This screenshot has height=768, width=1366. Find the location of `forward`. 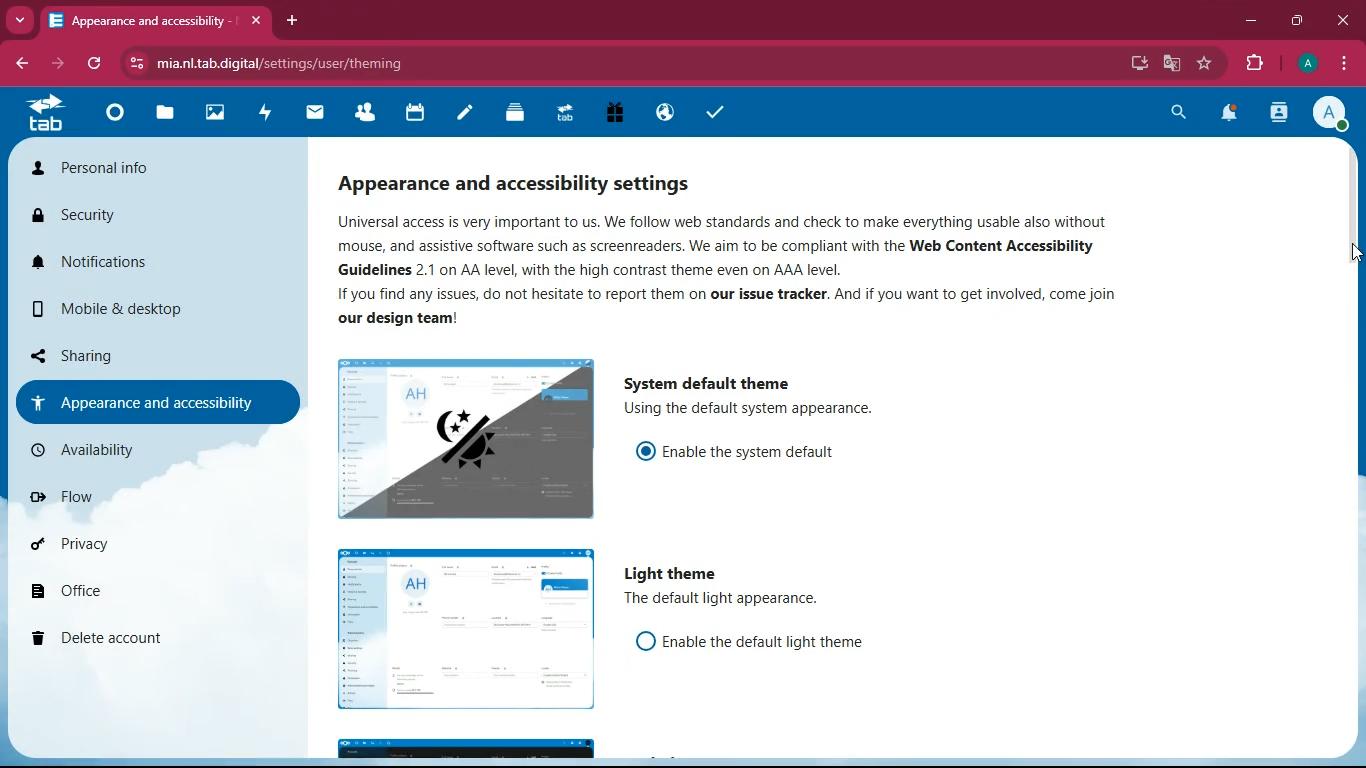

forward is located at coordinates (54, 65).